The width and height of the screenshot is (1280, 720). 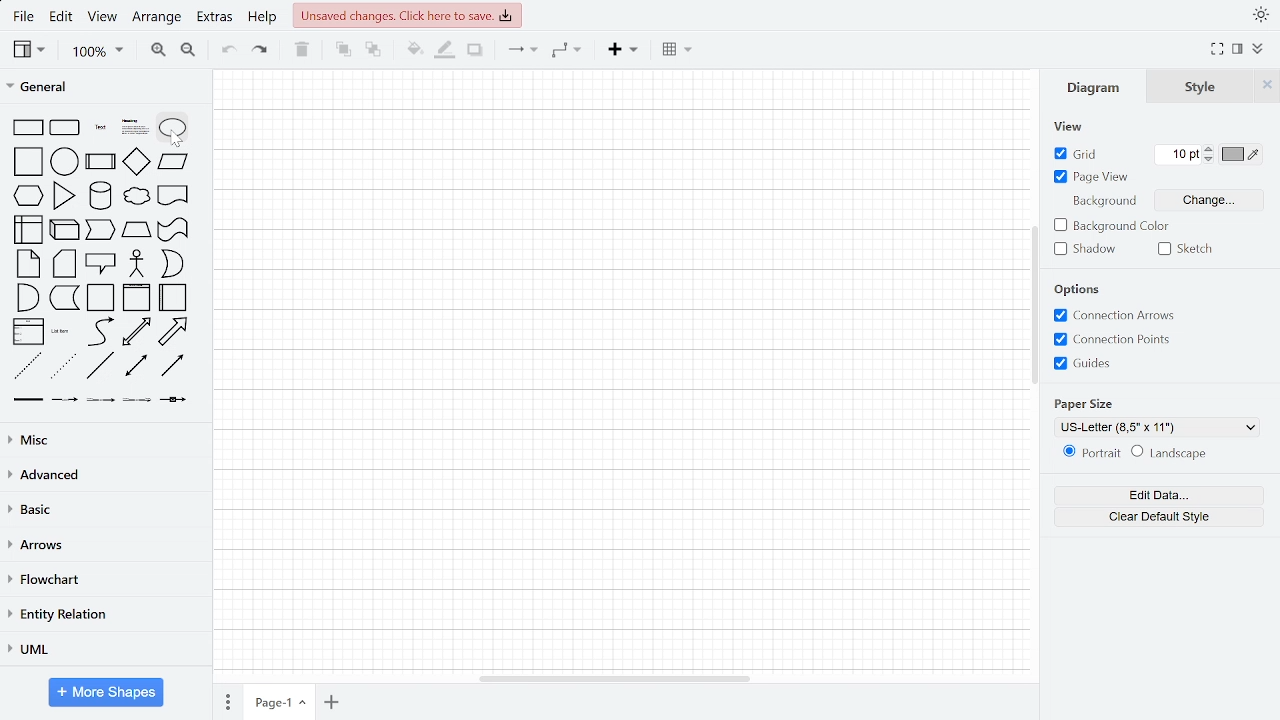 I want to click on Theme, so click(x=1261, y=16).